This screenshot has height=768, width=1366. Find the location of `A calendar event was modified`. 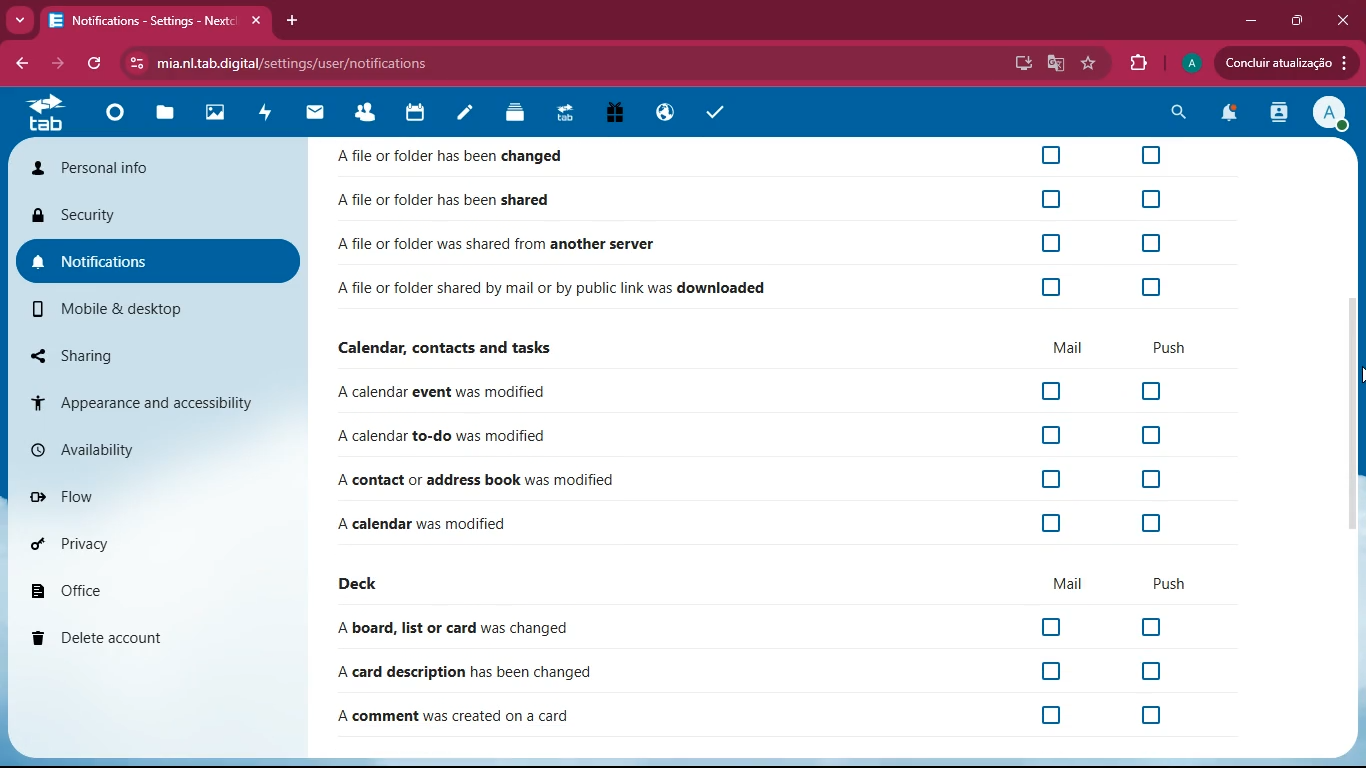

A calendar event was modified is located at coordinates (442, 392).